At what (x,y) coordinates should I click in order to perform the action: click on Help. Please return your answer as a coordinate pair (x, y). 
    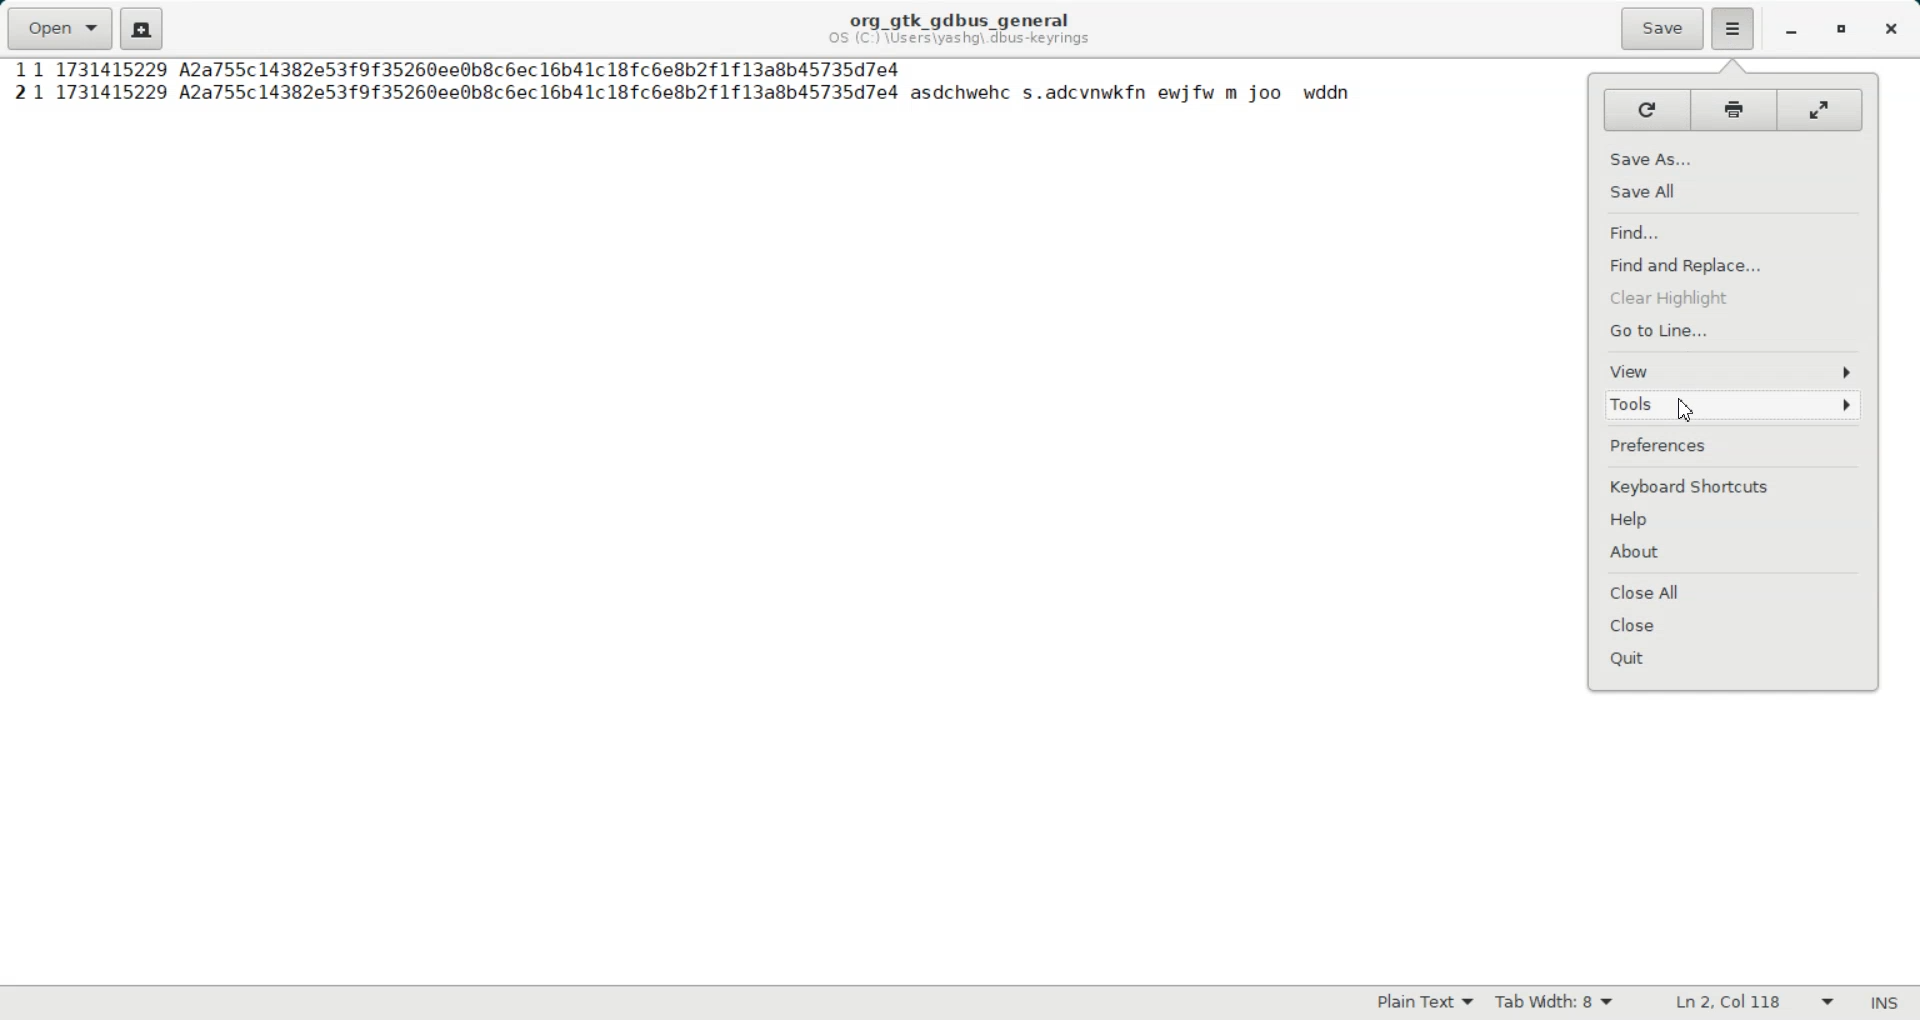
    Looking at the image, I should click on (1734, 524).